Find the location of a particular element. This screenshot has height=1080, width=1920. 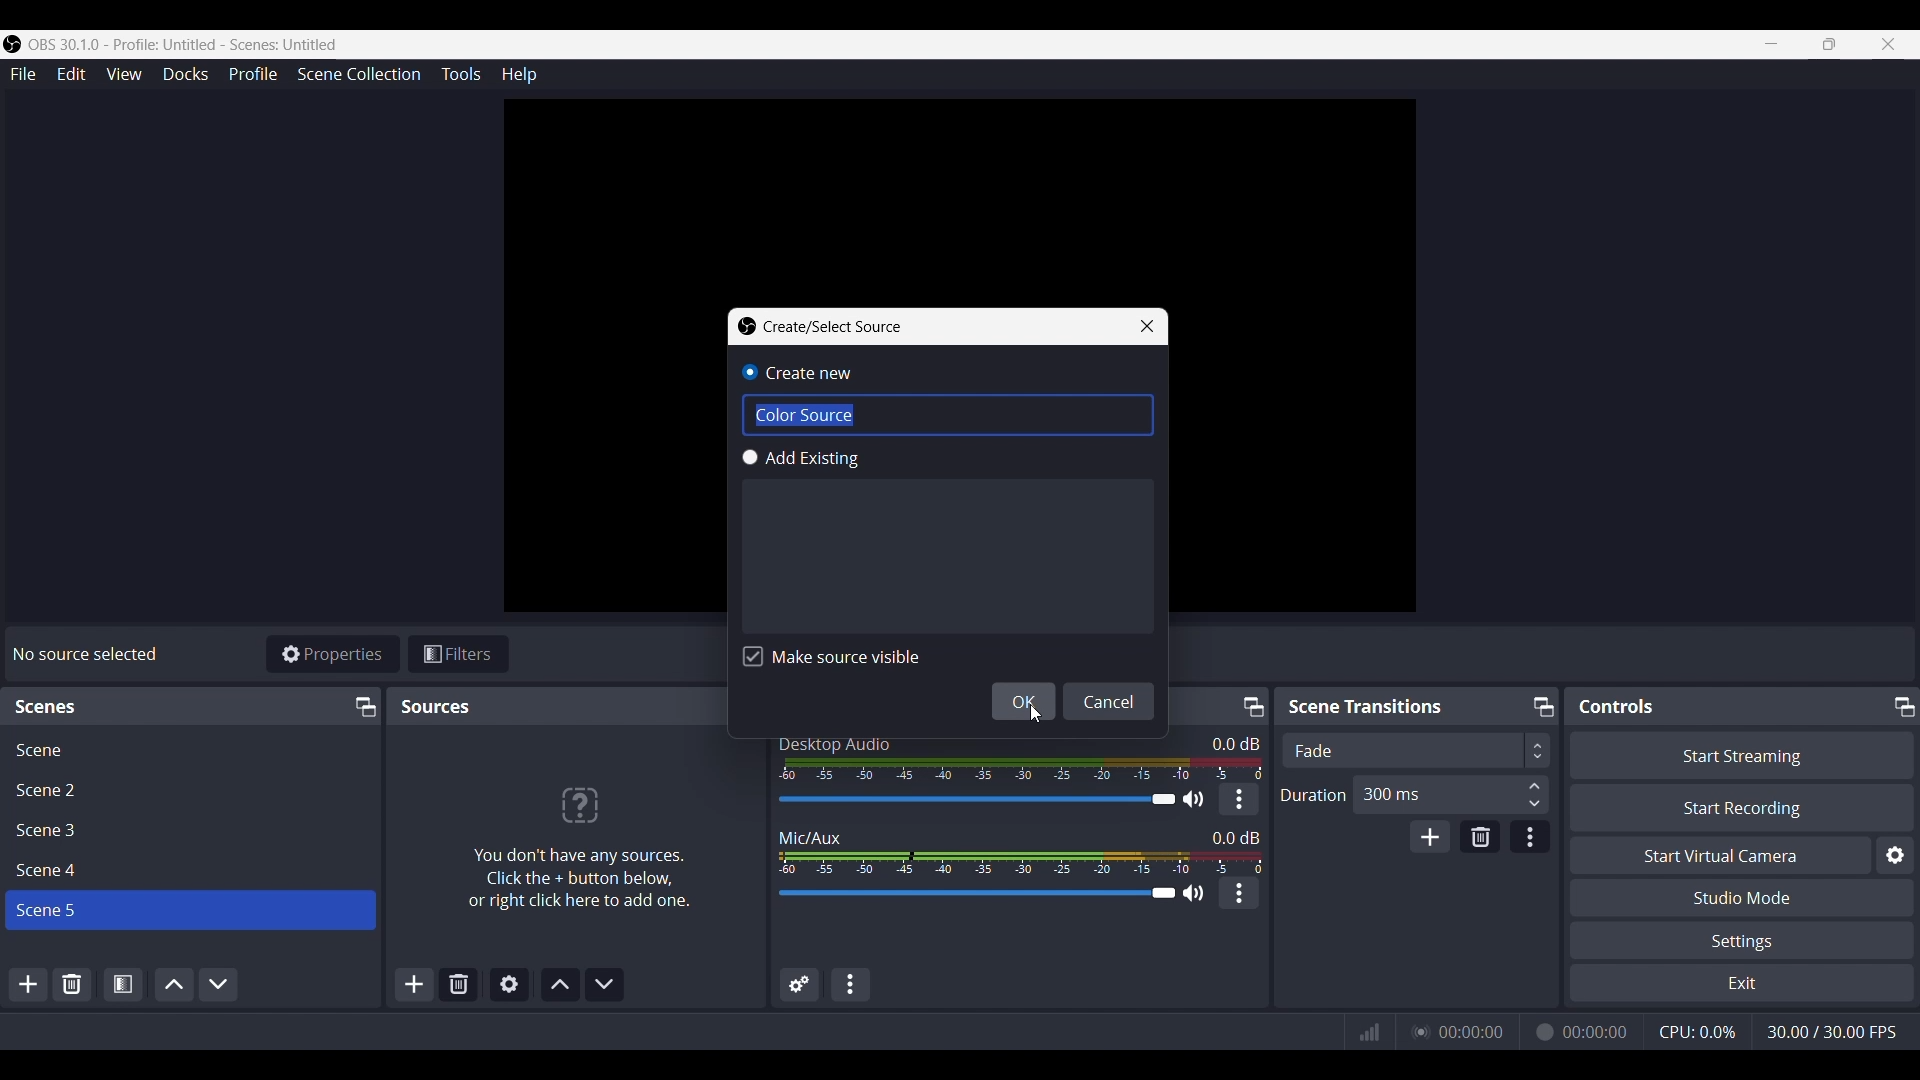

Exit is located at coordinates (1741, 984).